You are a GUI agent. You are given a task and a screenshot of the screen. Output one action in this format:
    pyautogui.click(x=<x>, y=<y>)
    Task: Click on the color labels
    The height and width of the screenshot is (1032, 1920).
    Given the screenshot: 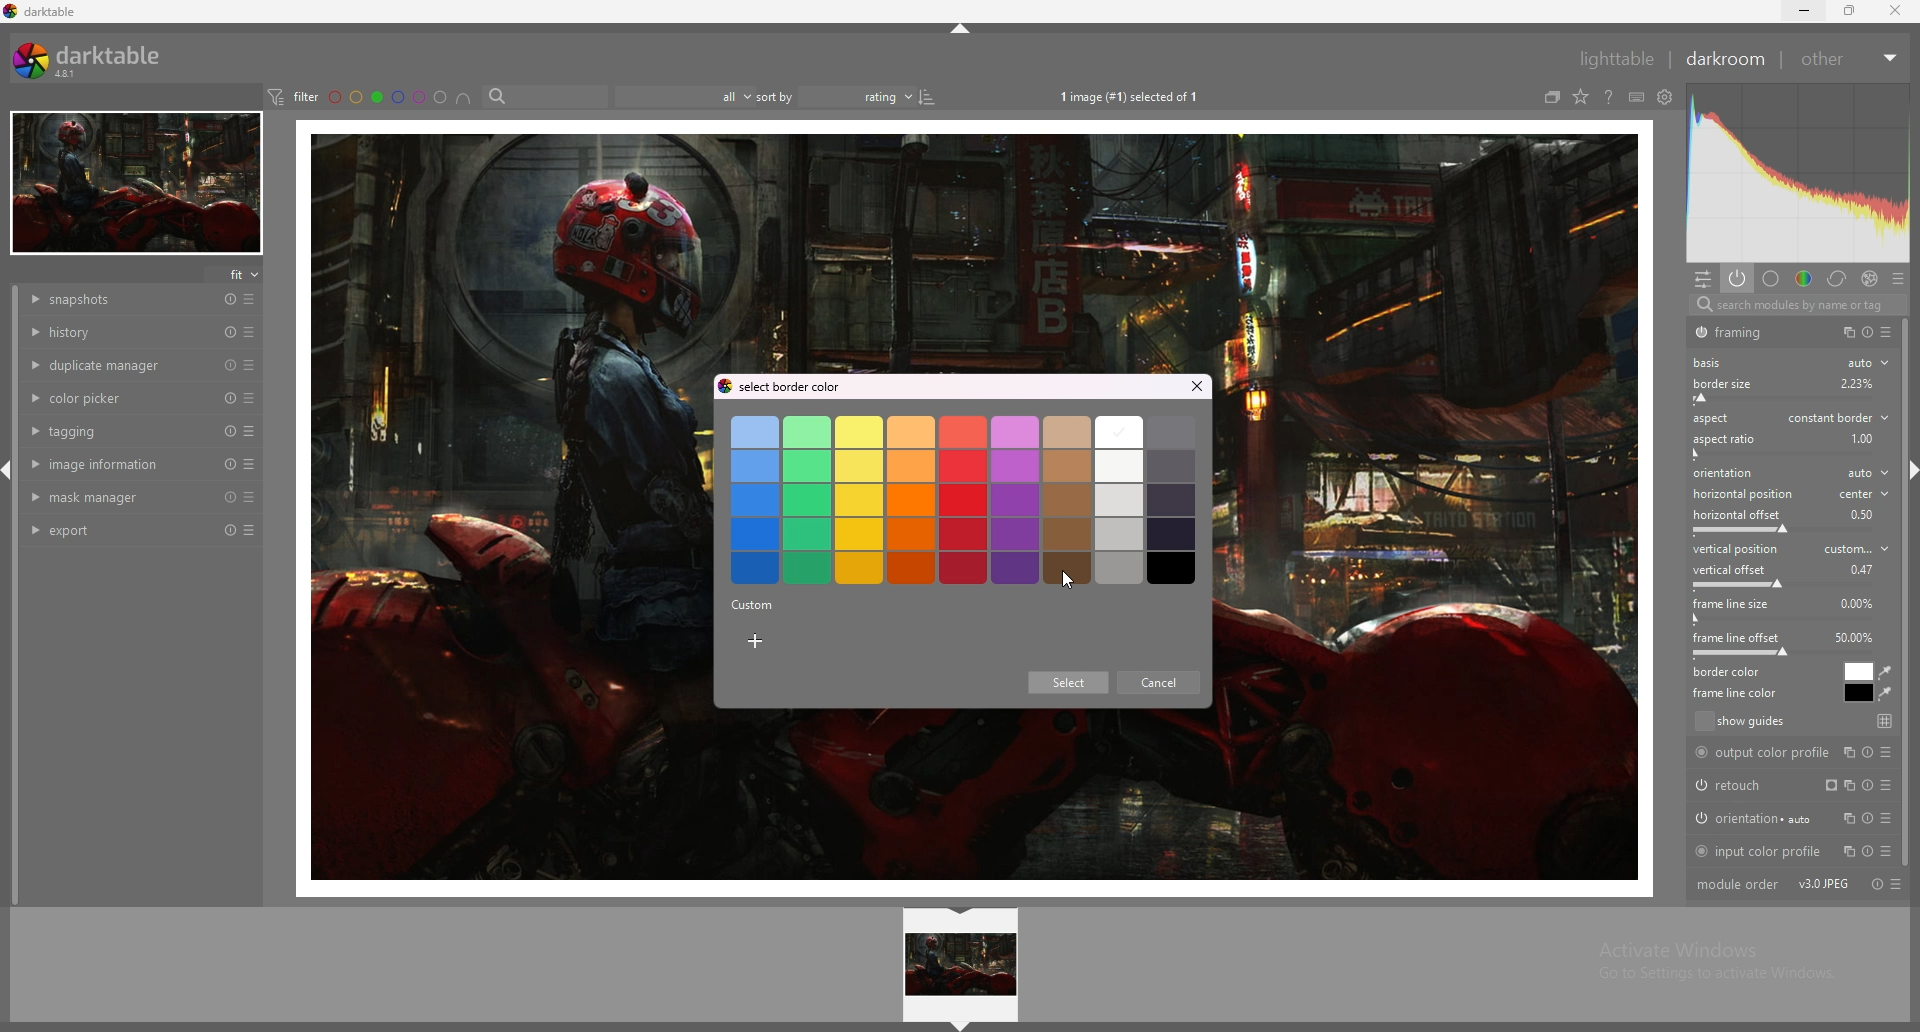 What is the action you would take?
    pyautogui.click(x=389, y=96)
    